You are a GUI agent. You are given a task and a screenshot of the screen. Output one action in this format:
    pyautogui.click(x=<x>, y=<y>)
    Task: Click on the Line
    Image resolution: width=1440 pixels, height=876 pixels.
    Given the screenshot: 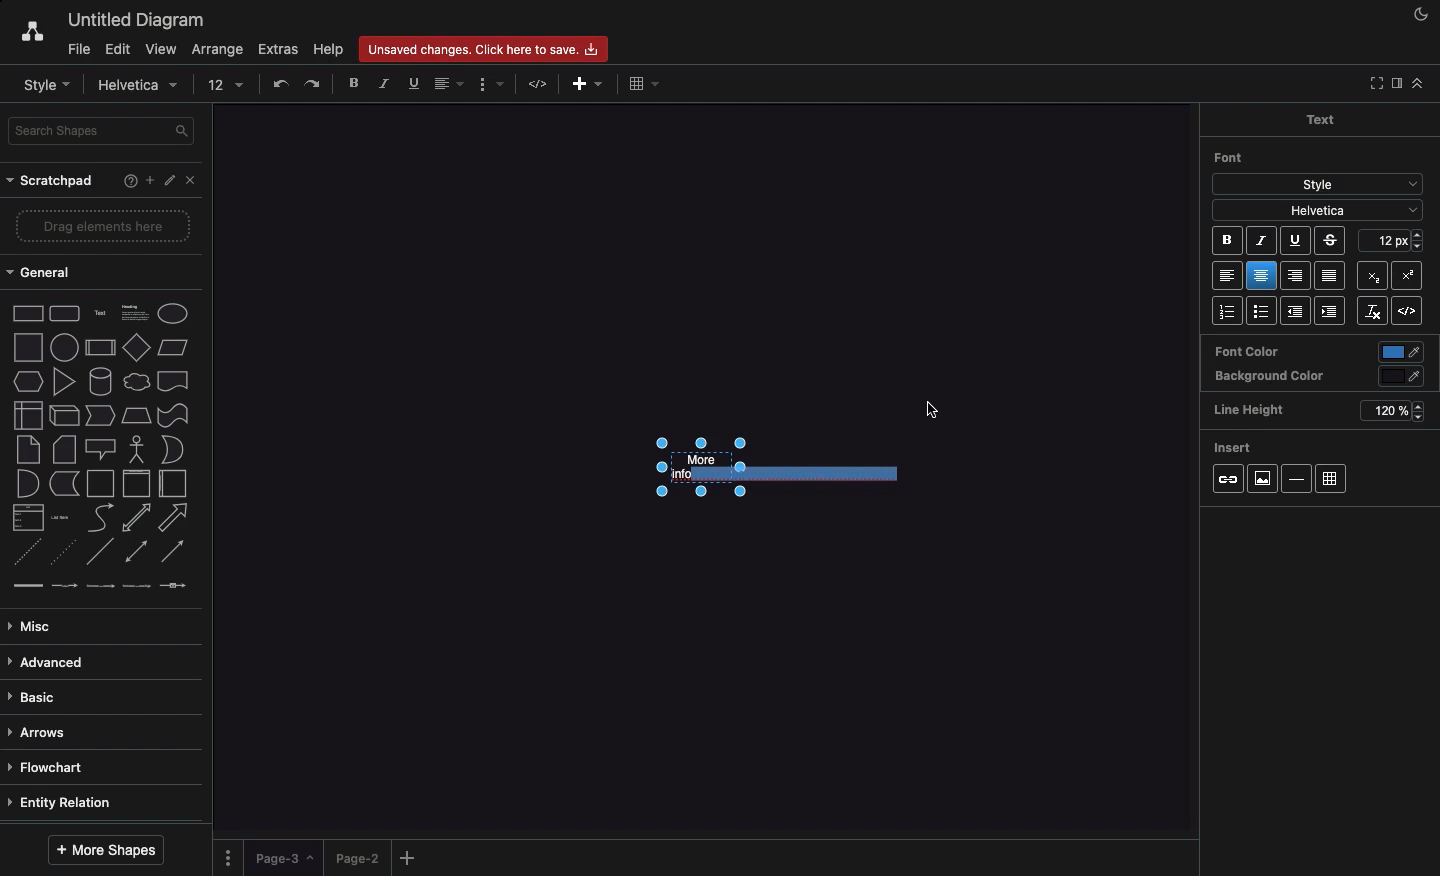 What is the action you would take?
    pyautogui.click(x=100, y=551)
    